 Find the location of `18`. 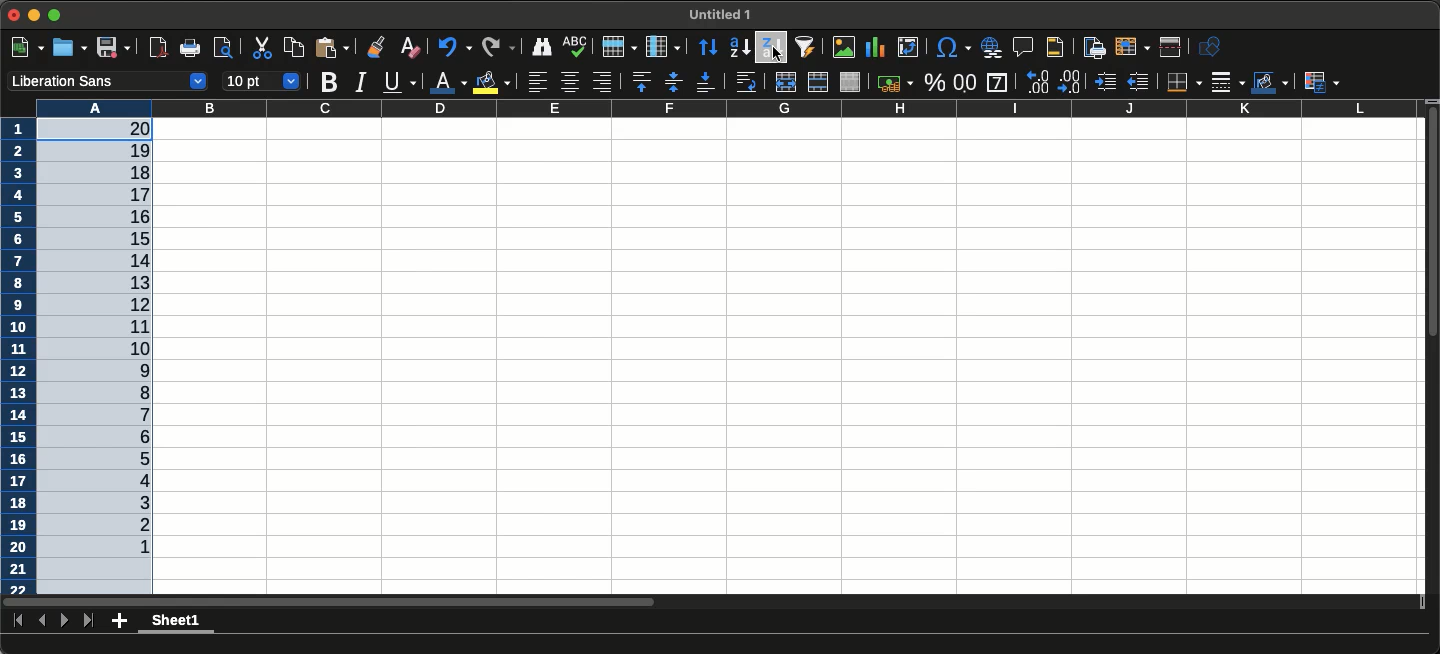

18 is located at coordinates (124, 501).